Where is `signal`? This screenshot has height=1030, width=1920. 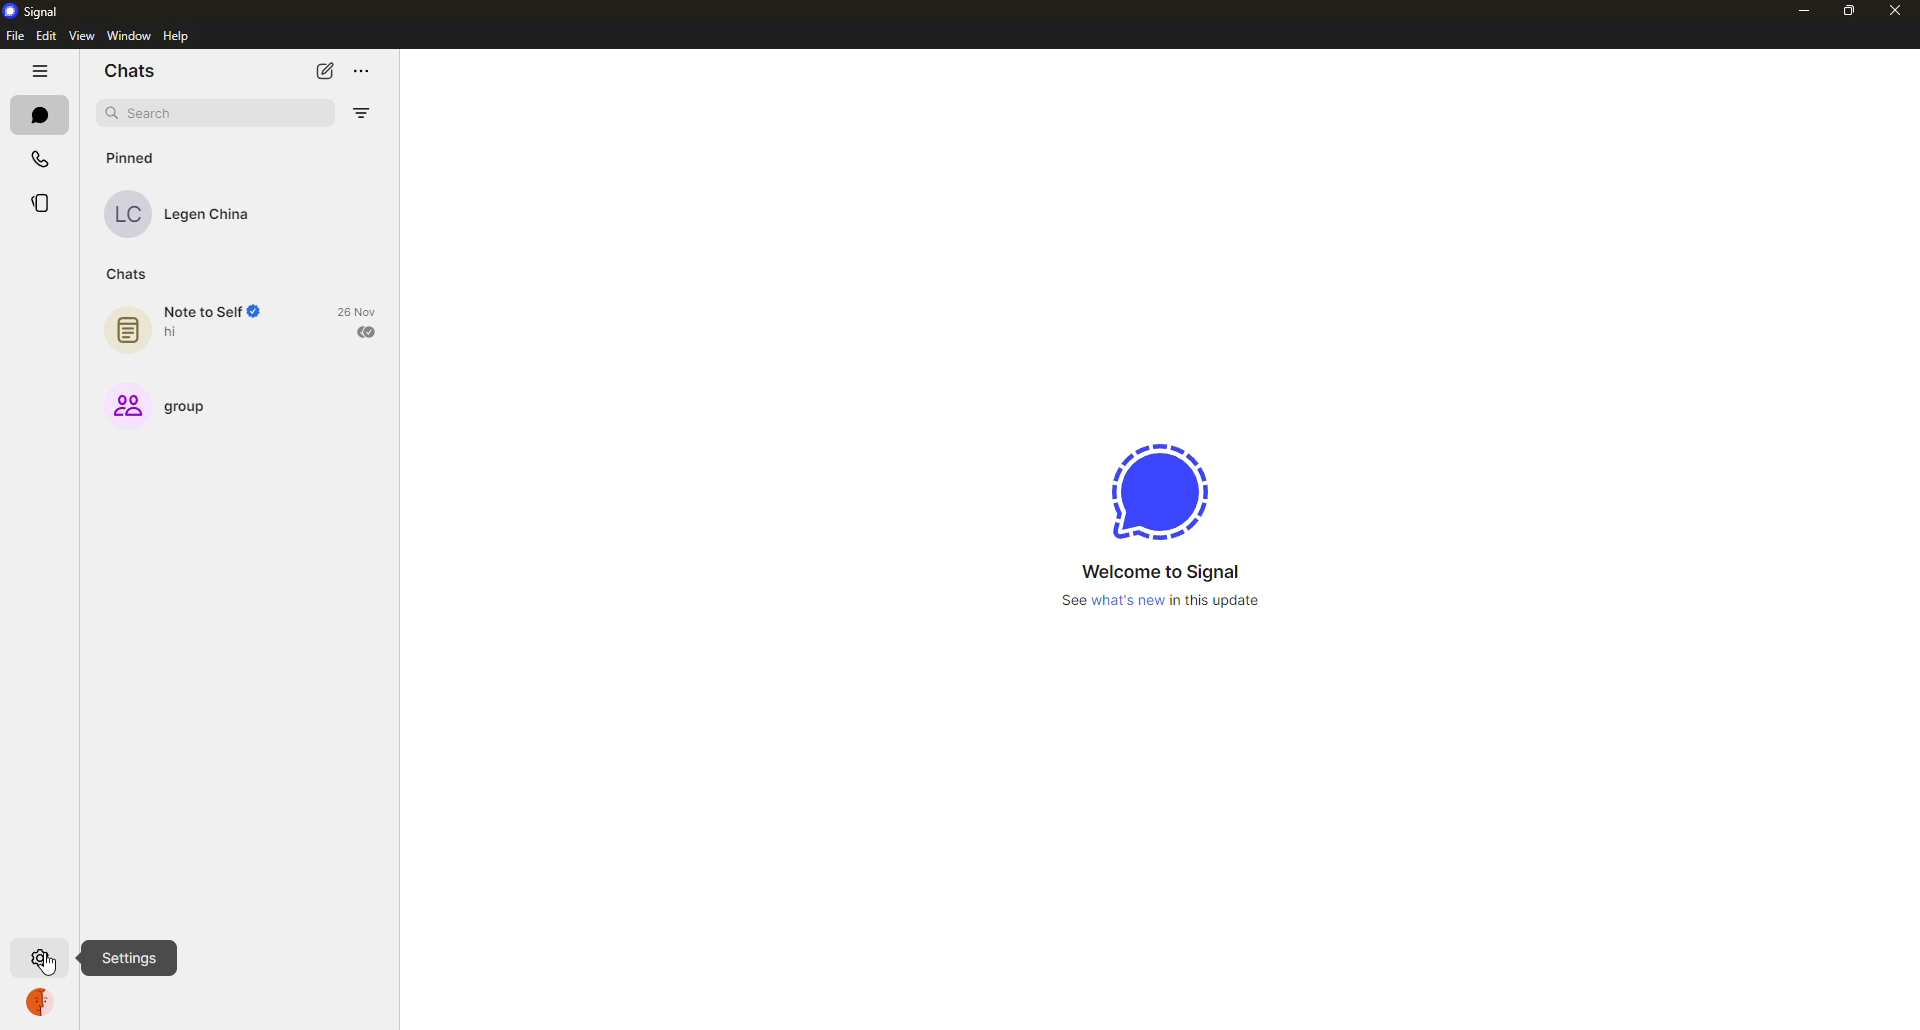
signal is located at coordinates (1158, 490).